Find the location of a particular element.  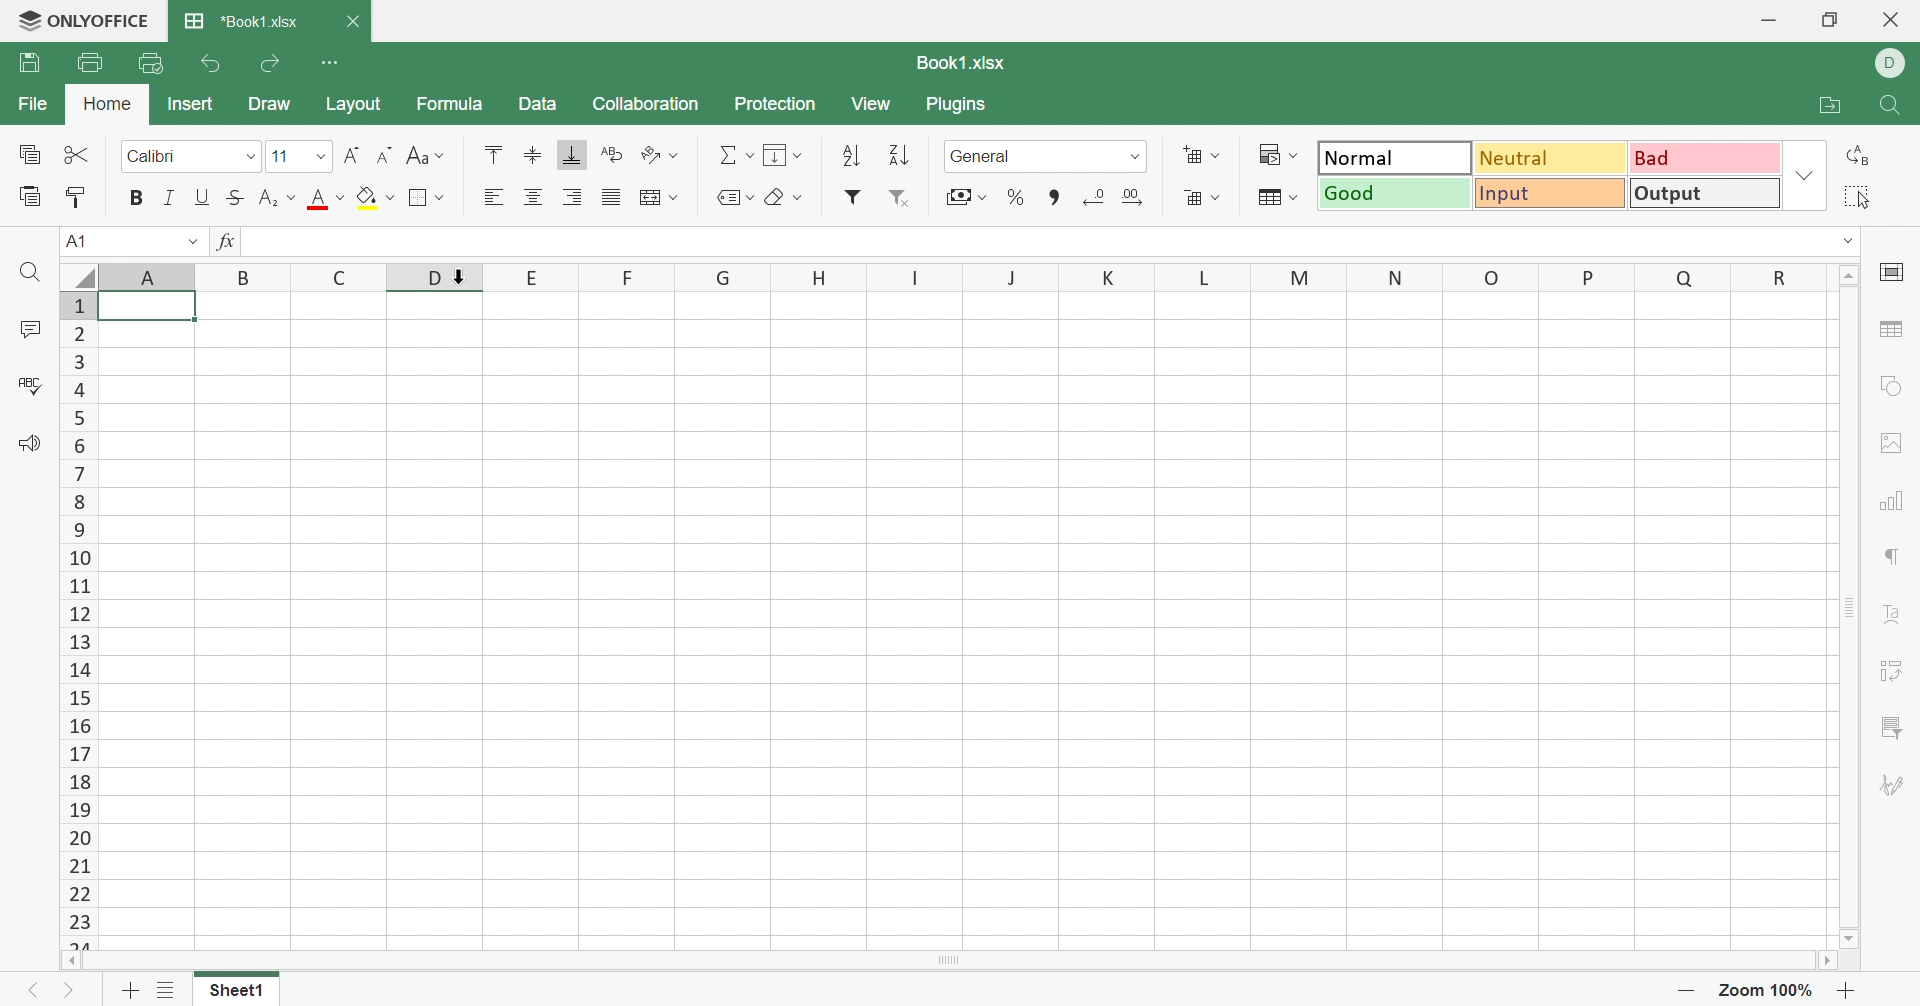

Drop Down is located at coordinates (441, 198).